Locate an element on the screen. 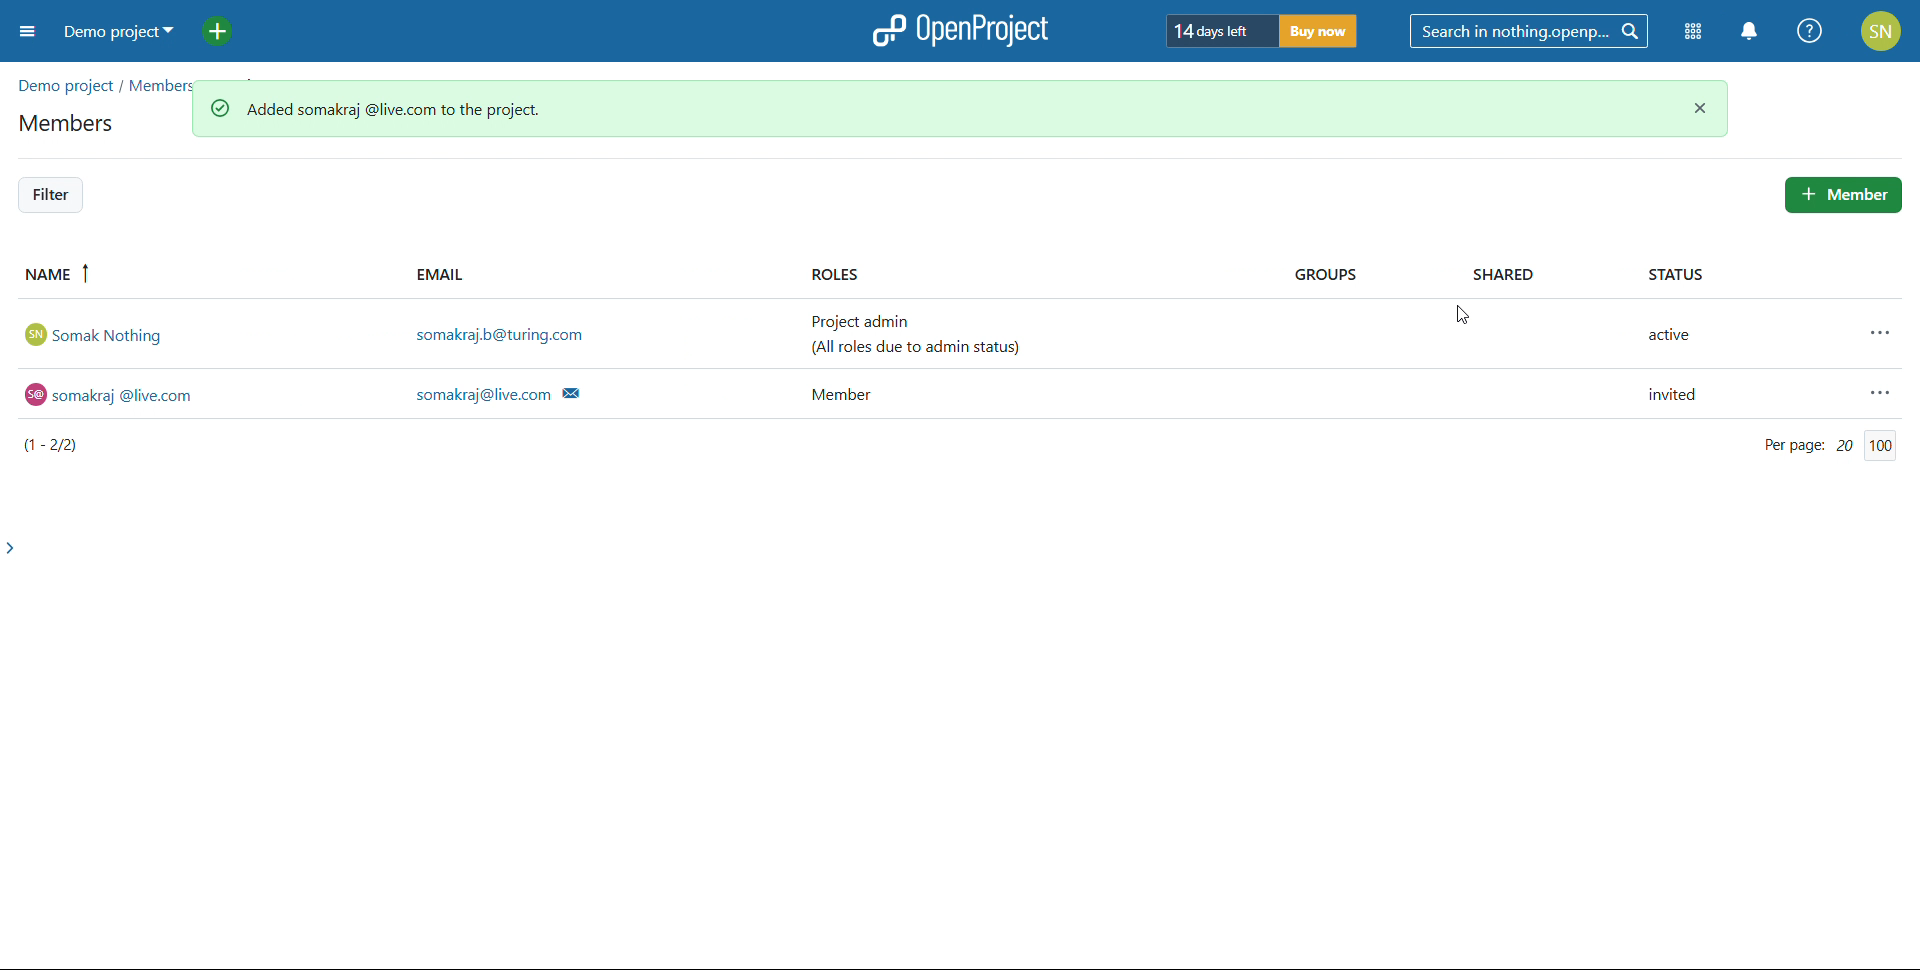 This screenshot has height=970, width=1920. module is located at coordinates (1692, 32).